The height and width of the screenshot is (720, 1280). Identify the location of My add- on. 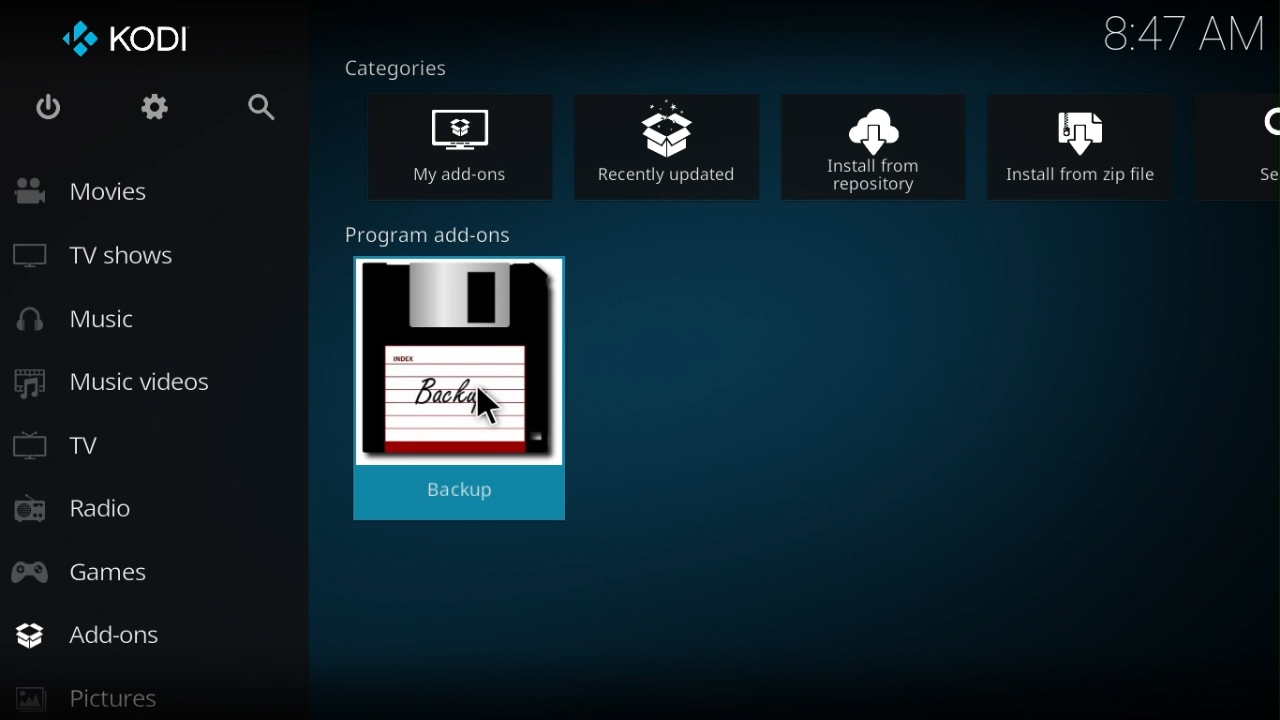
(477, 150).